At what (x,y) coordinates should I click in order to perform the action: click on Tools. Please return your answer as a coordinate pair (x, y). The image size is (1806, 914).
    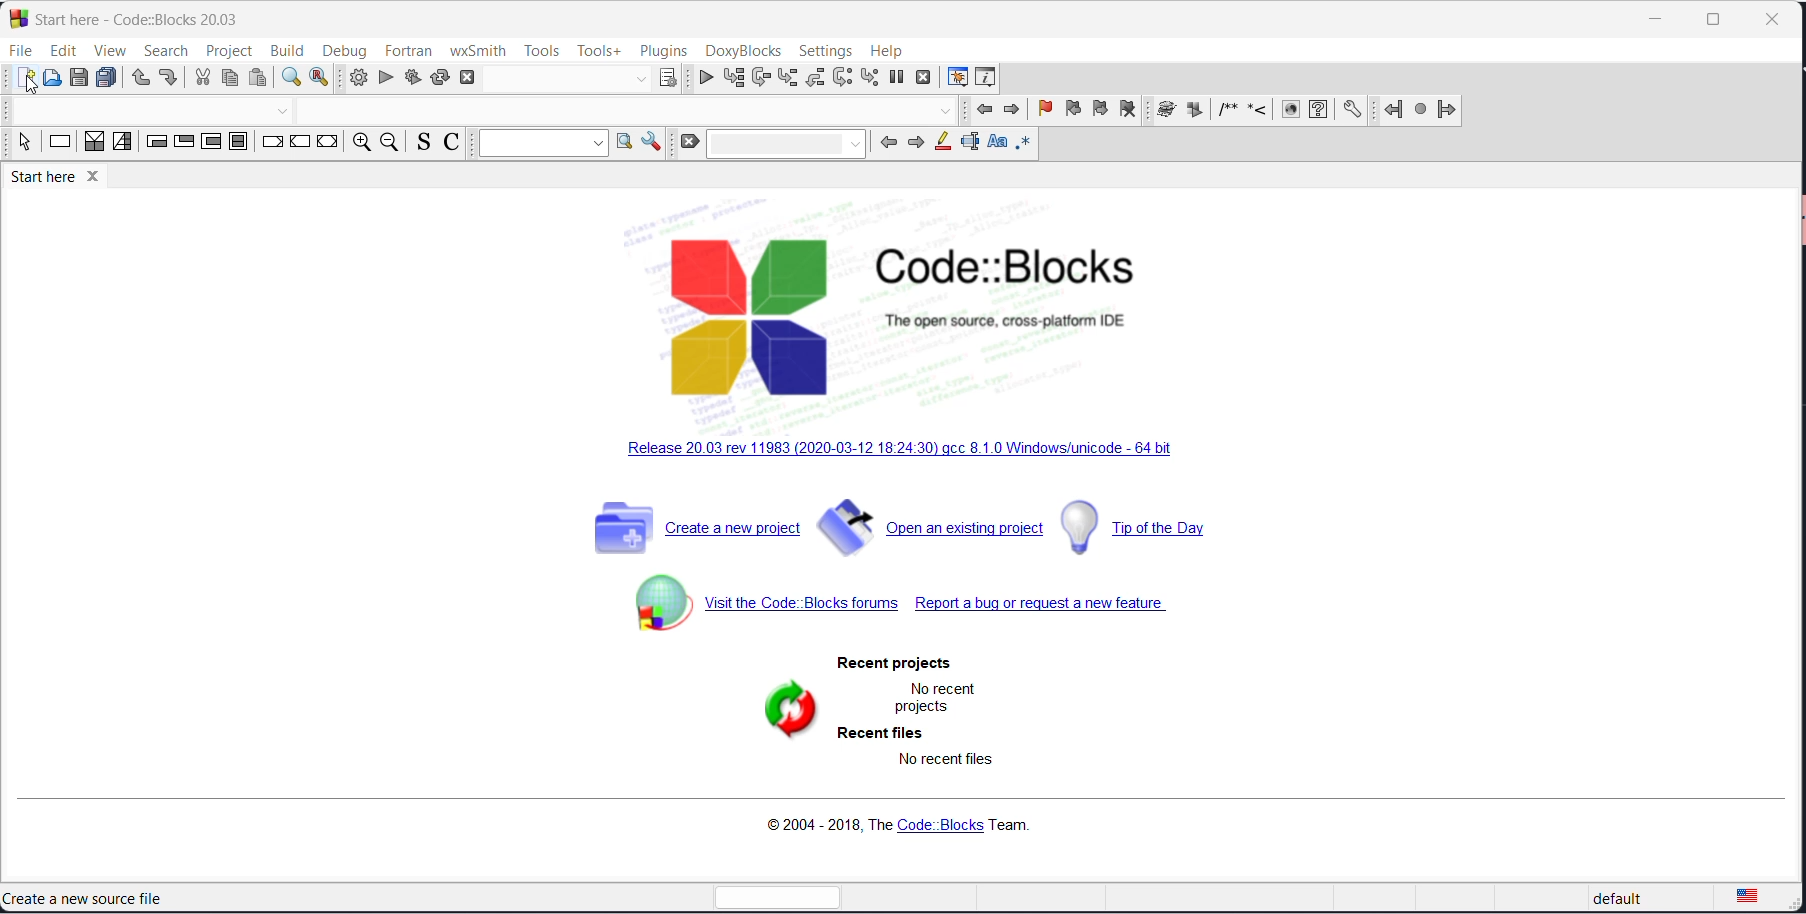
    Looking at the image, I should click on (541, 50).